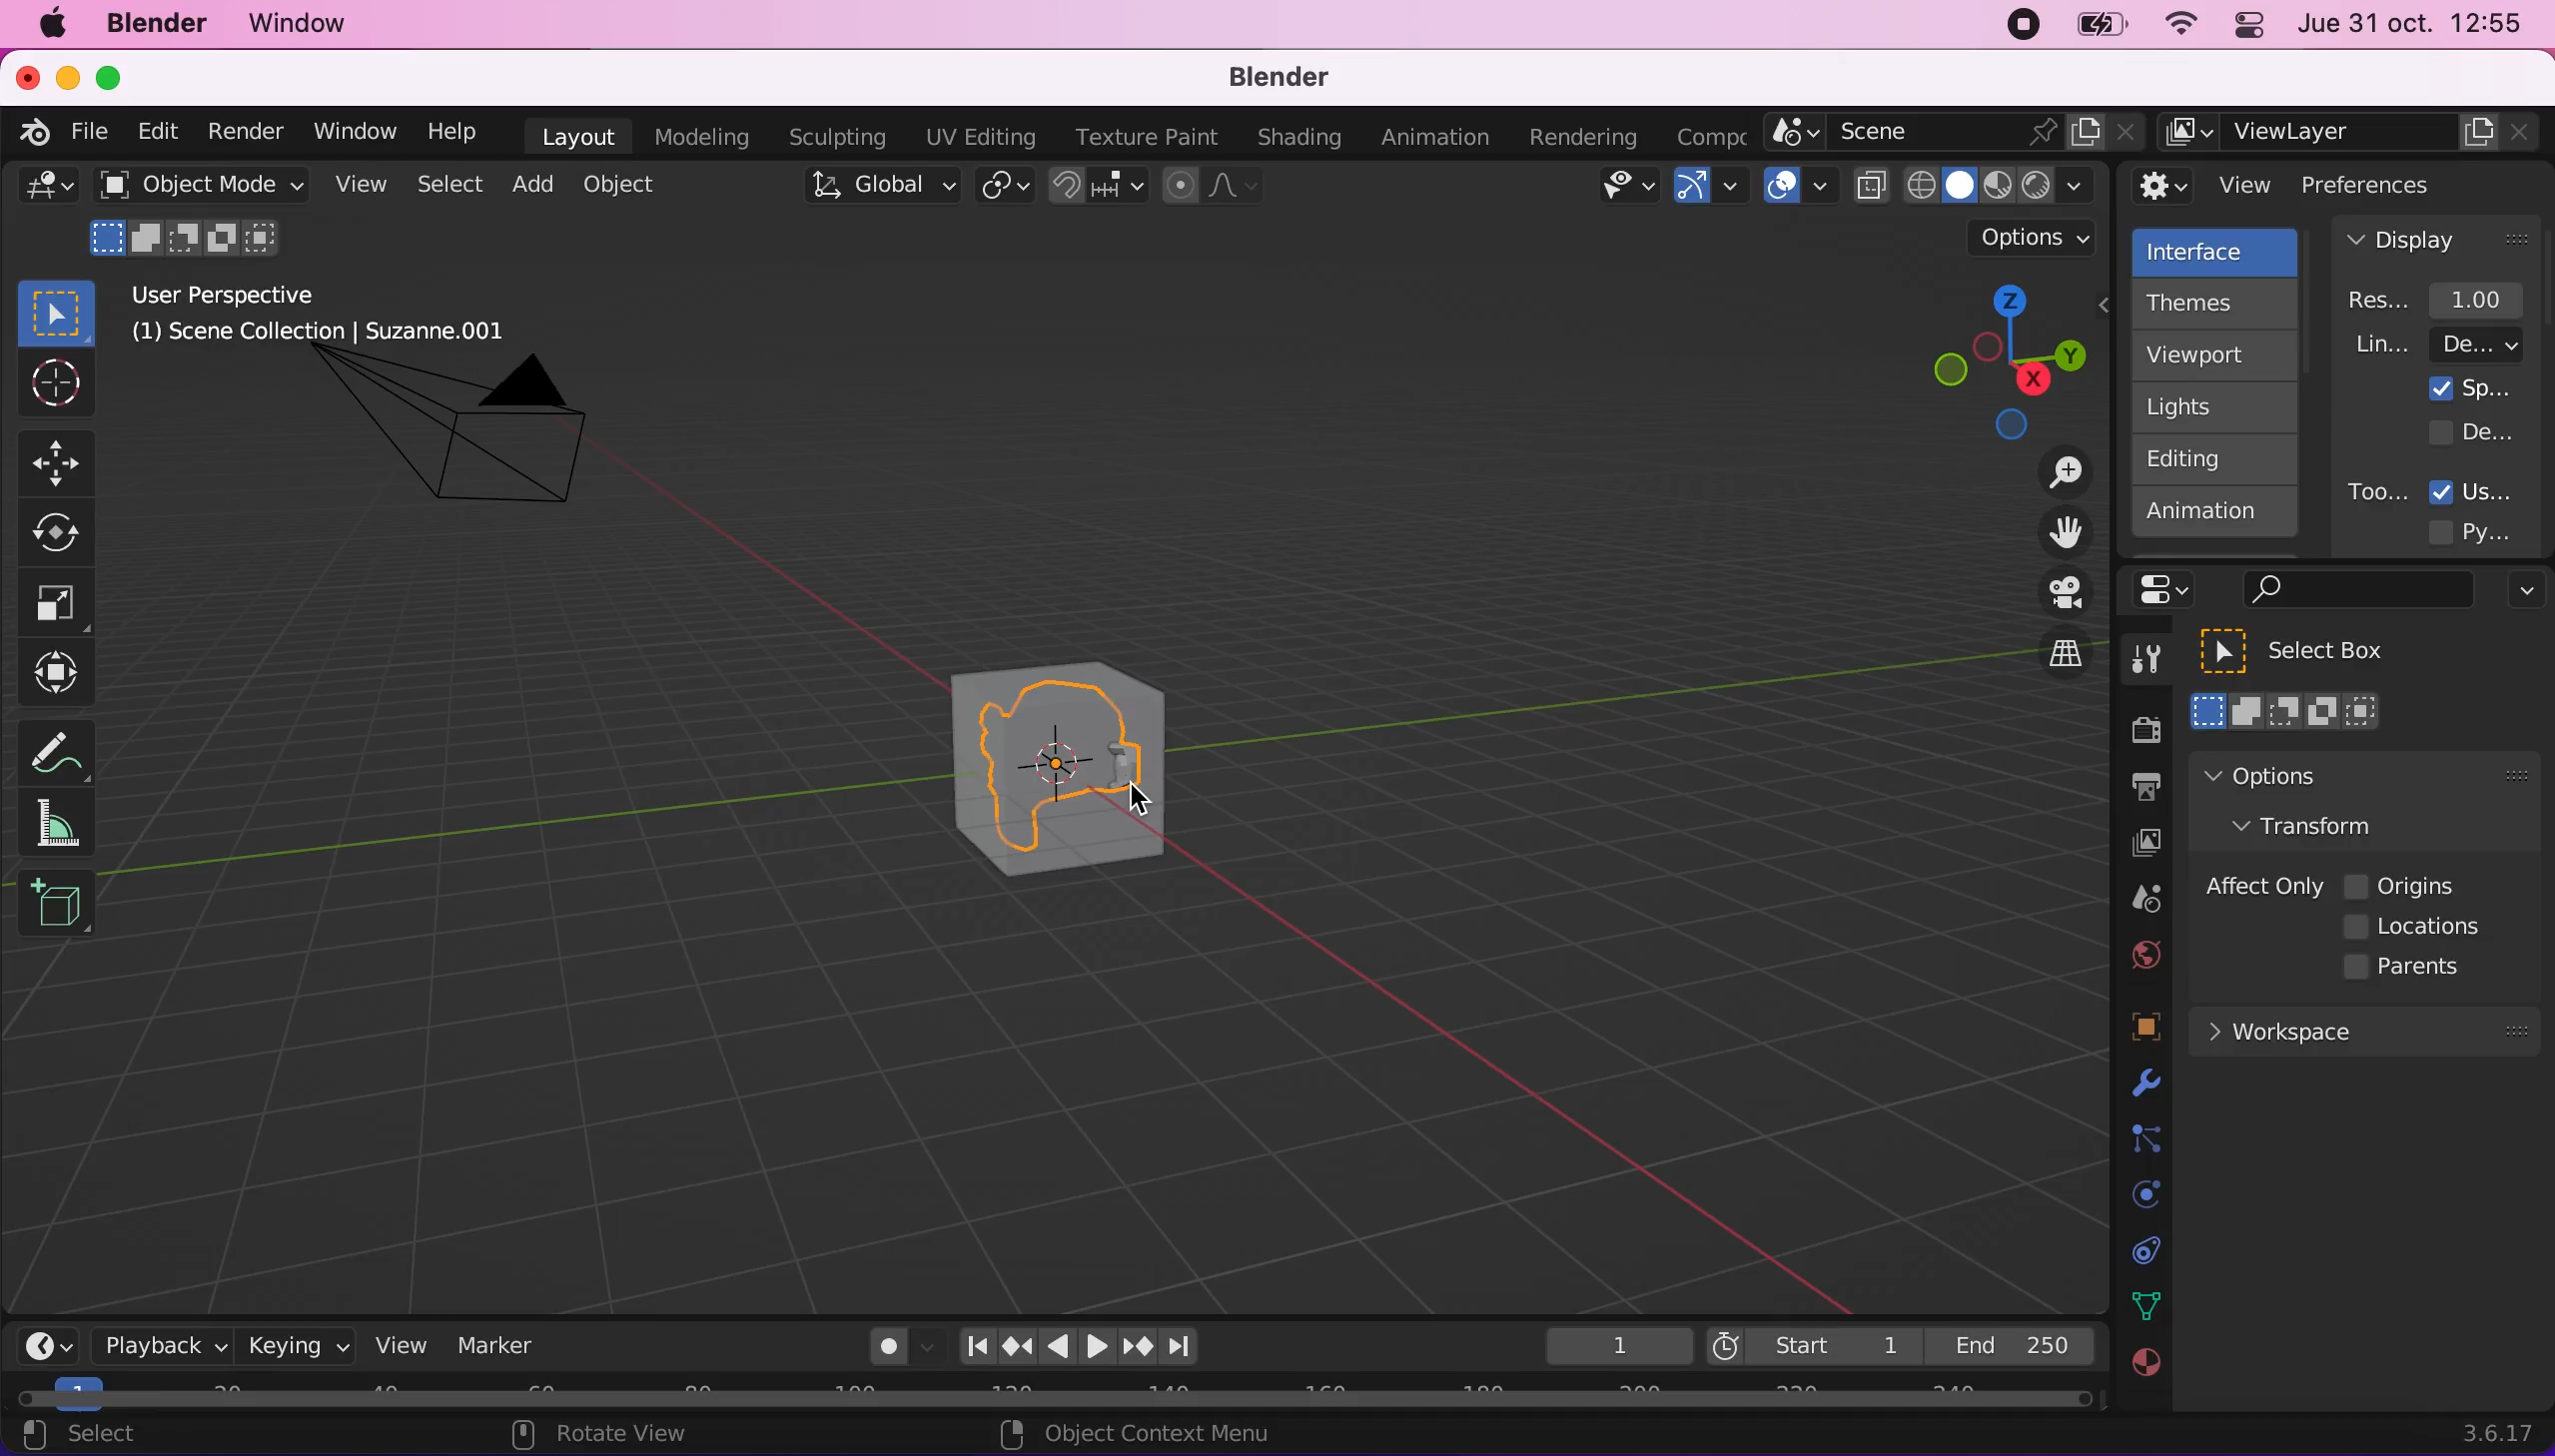 The image size is (2555, 1456). Describe the element at coordinates (1616, 1347) in the screenshot. I see `keyframe` at that location.